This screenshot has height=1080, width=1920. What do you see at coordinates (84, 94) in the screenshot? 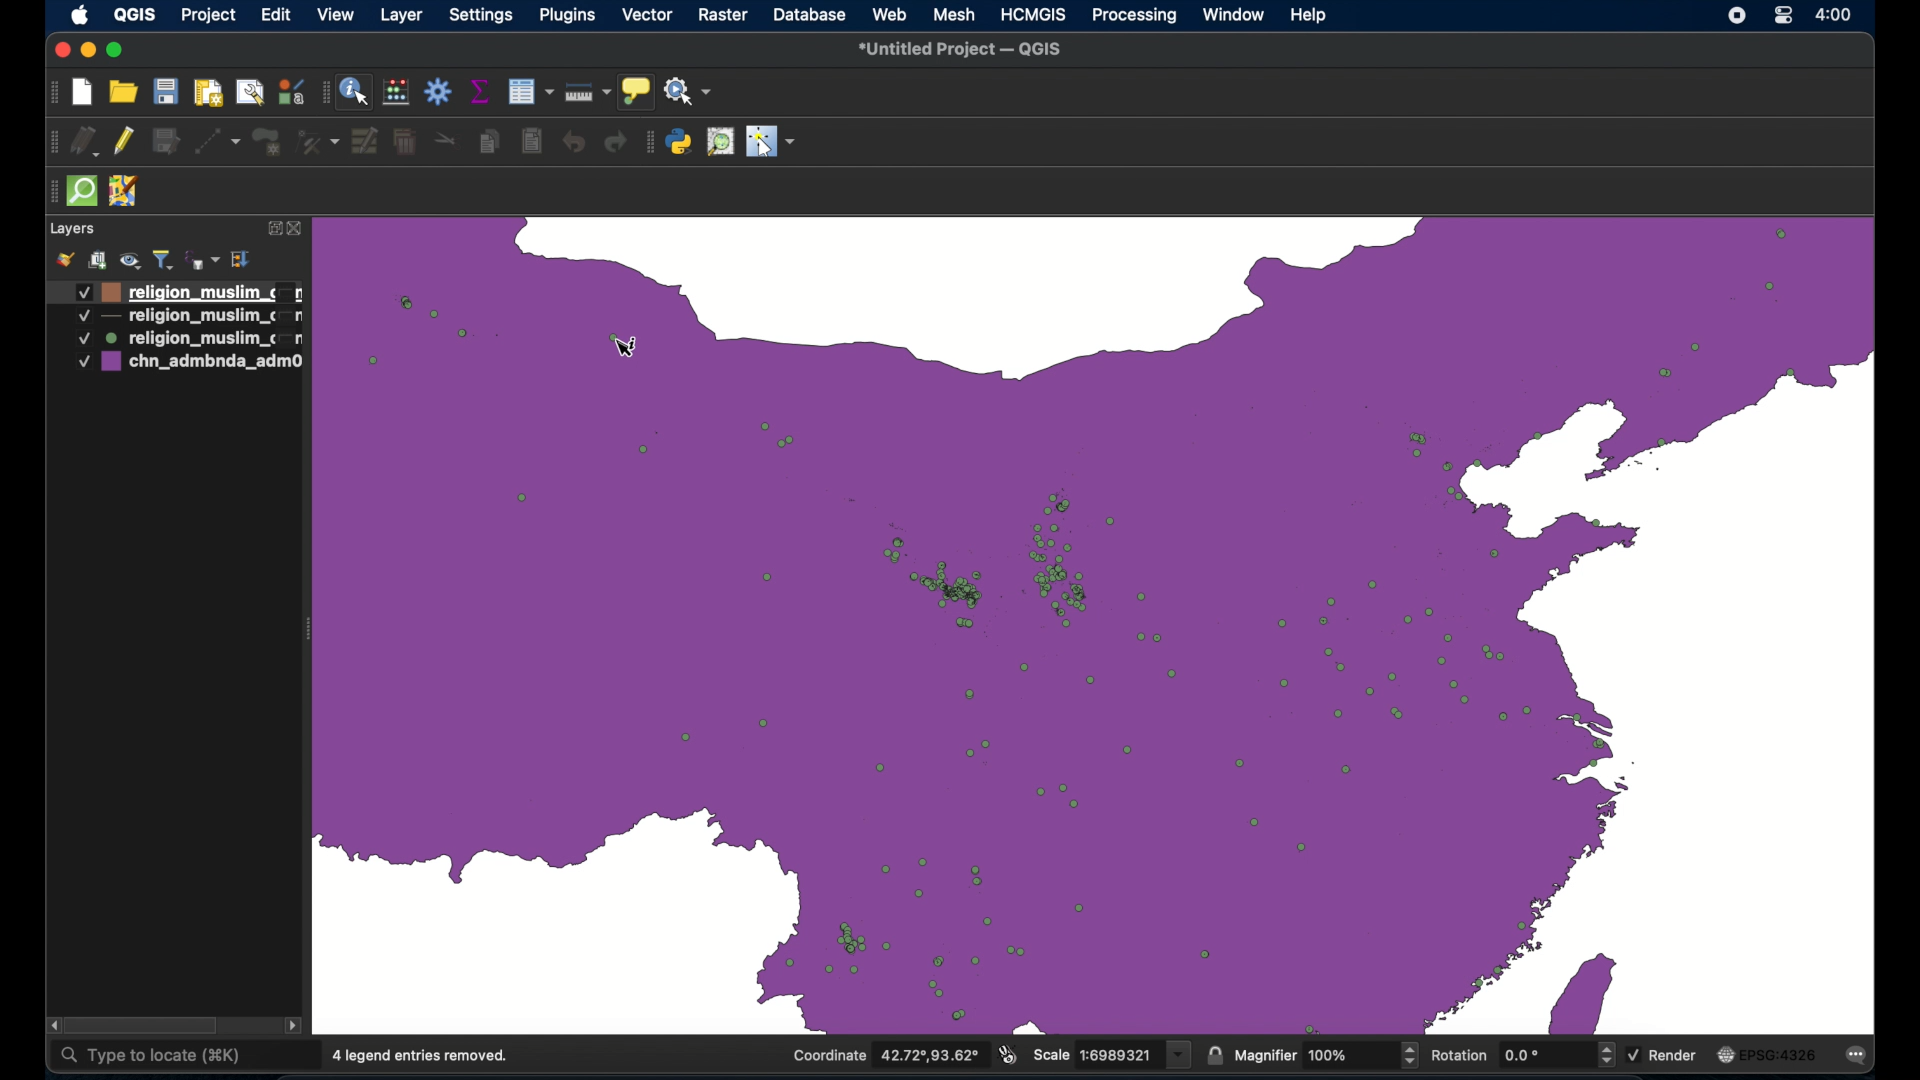
I see `create new project` at bounding box center [84, 94].